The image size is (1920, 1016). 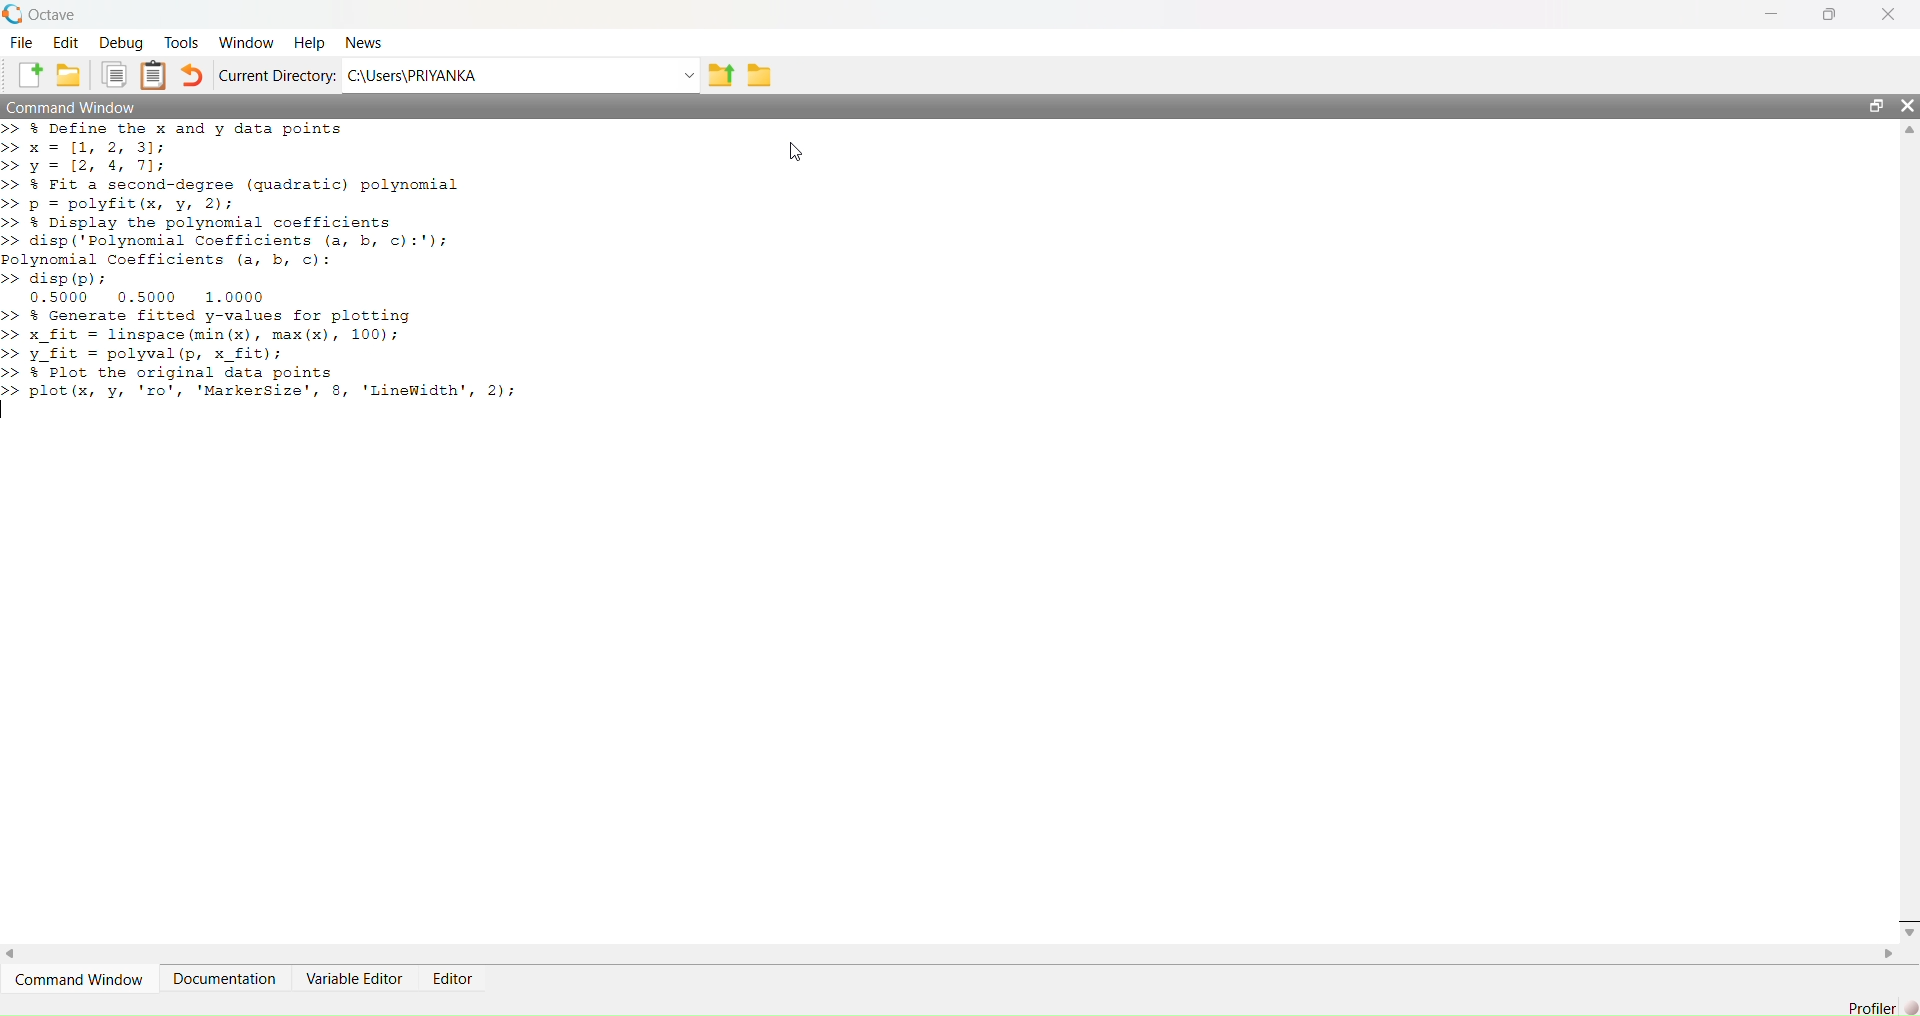 I want to click on Debug, so click(x=121, y=43).